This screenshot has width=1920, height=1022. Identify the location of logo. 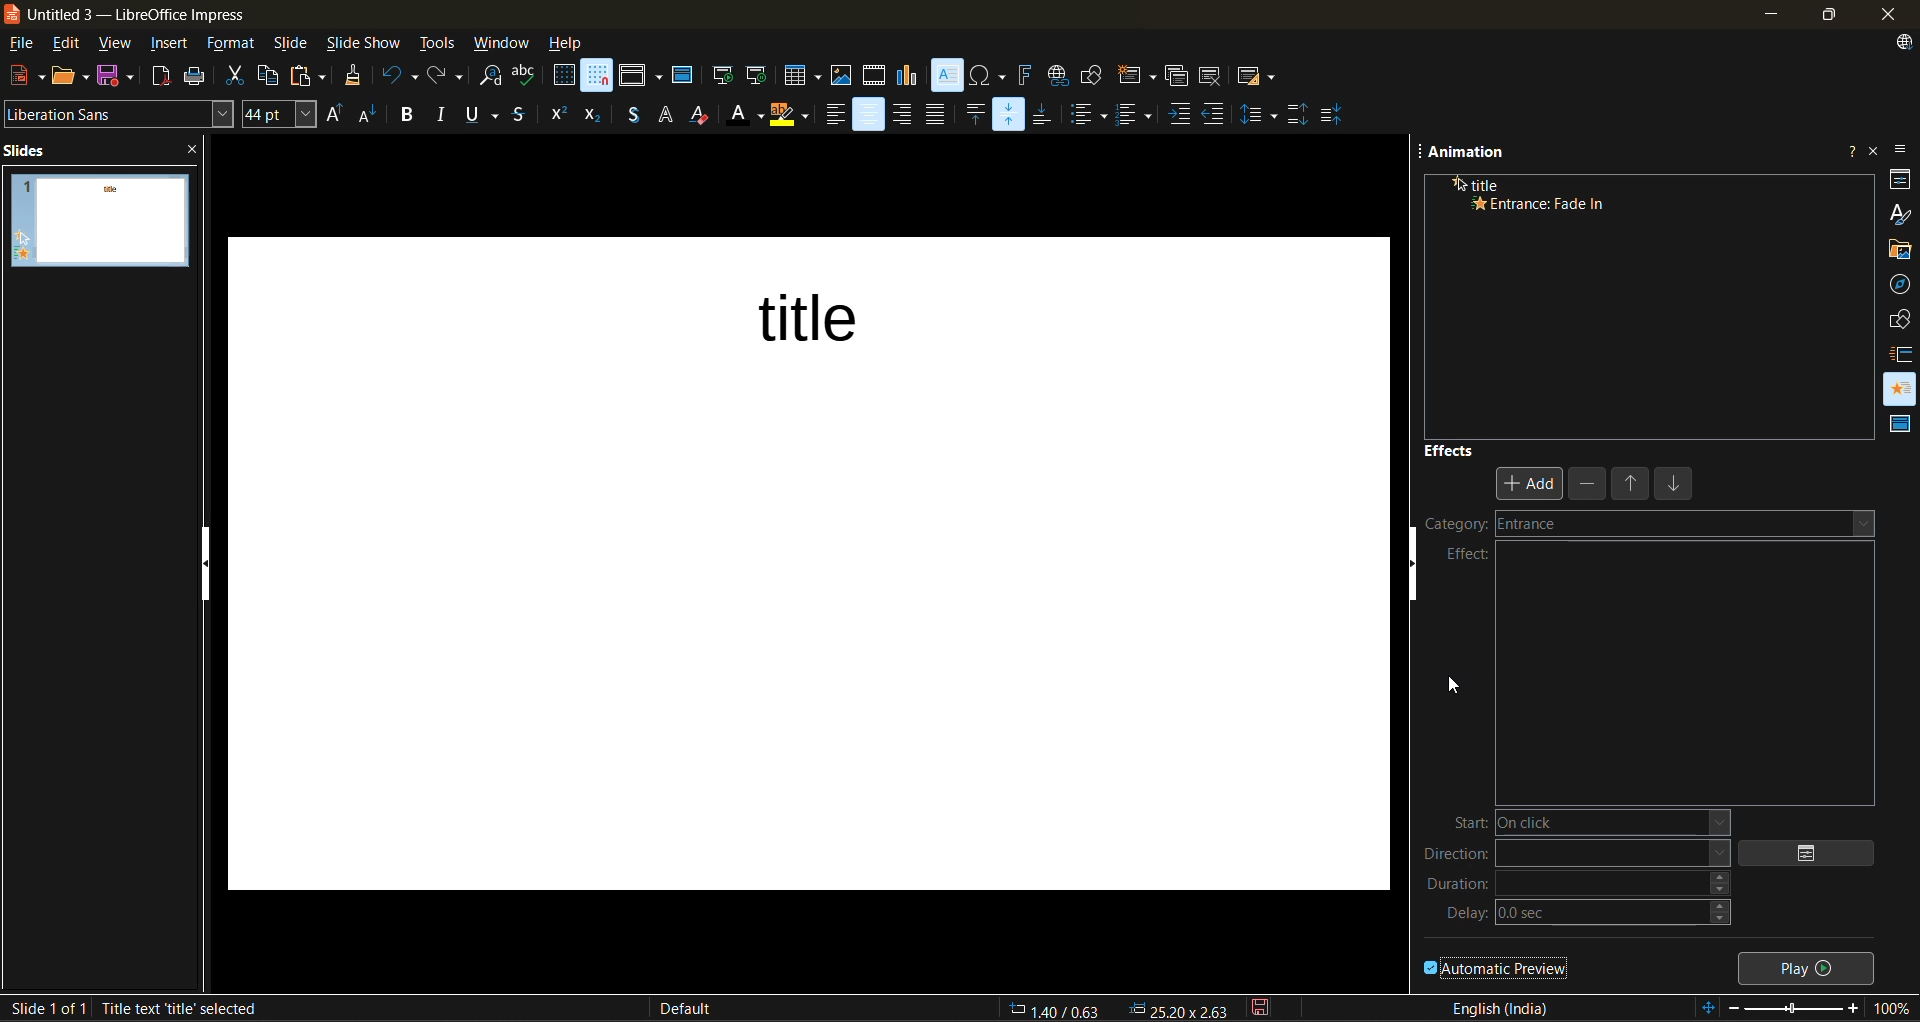
(12, 13).